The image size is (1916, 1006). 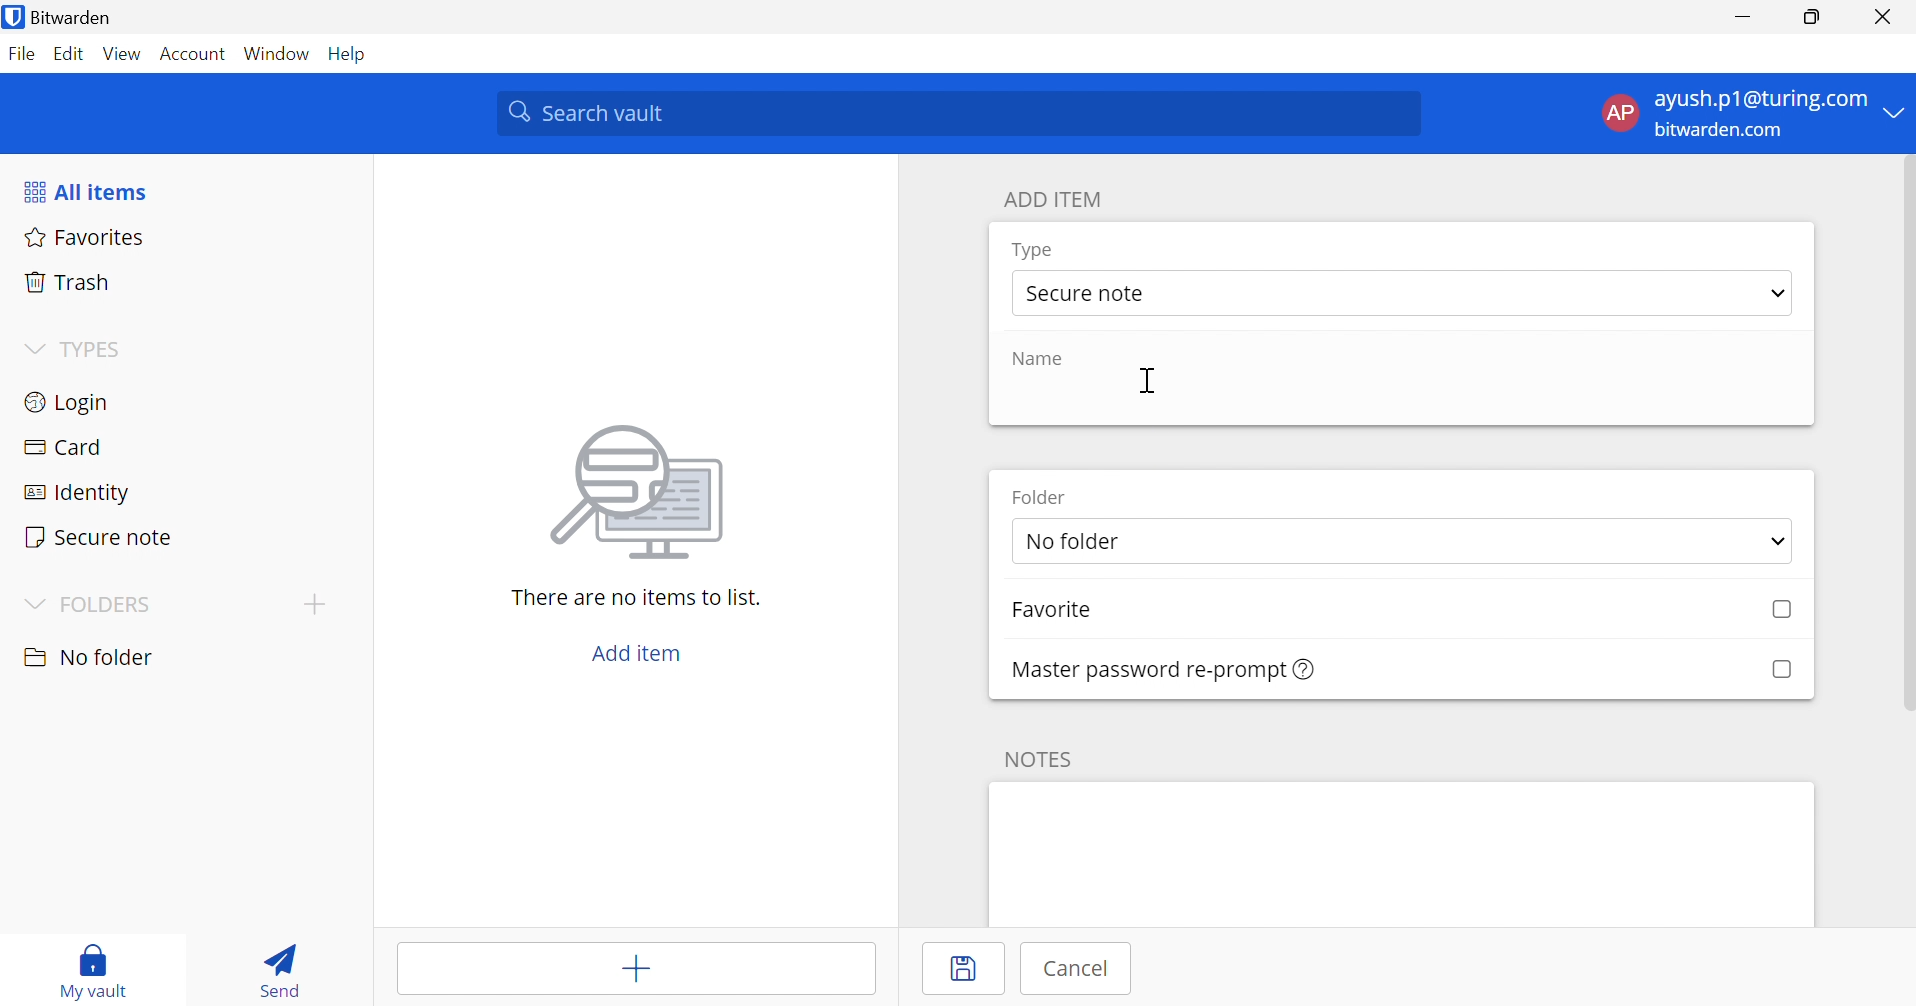 What do you see at coordinates (278, 974) in the screenshot?
I see `Send` at bounding box center [278, 974].